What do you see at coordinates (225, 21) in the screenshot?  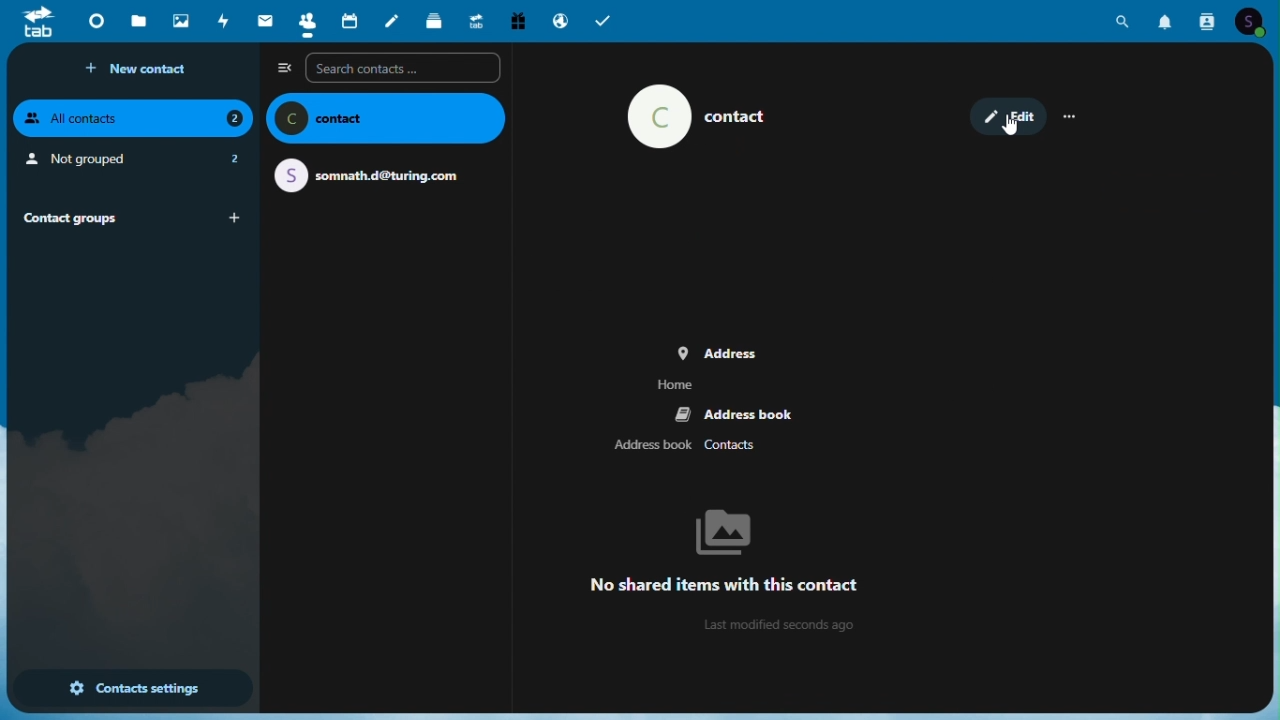 I see `Activity` at bounding box center [225, 21].